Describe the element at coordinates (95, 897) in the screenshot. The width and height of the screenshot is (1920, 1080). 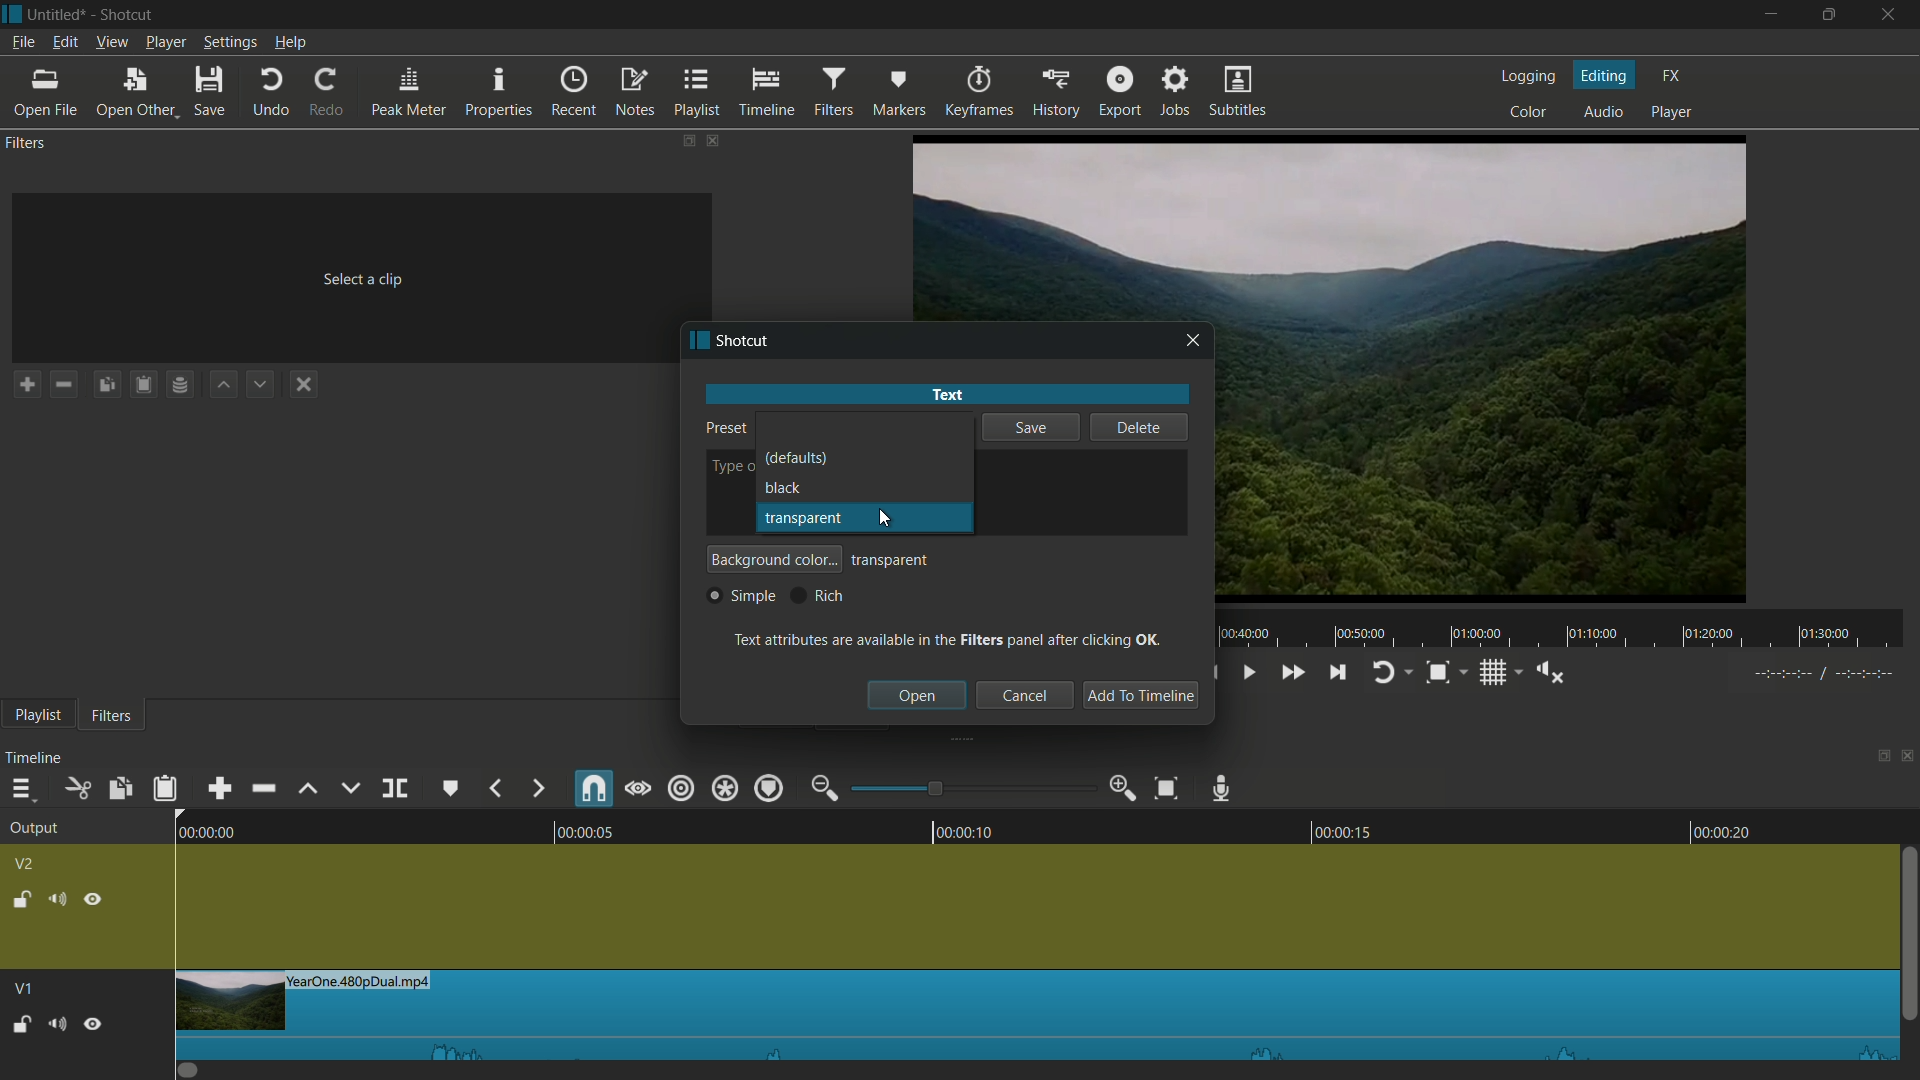
I see `hide` at that location.